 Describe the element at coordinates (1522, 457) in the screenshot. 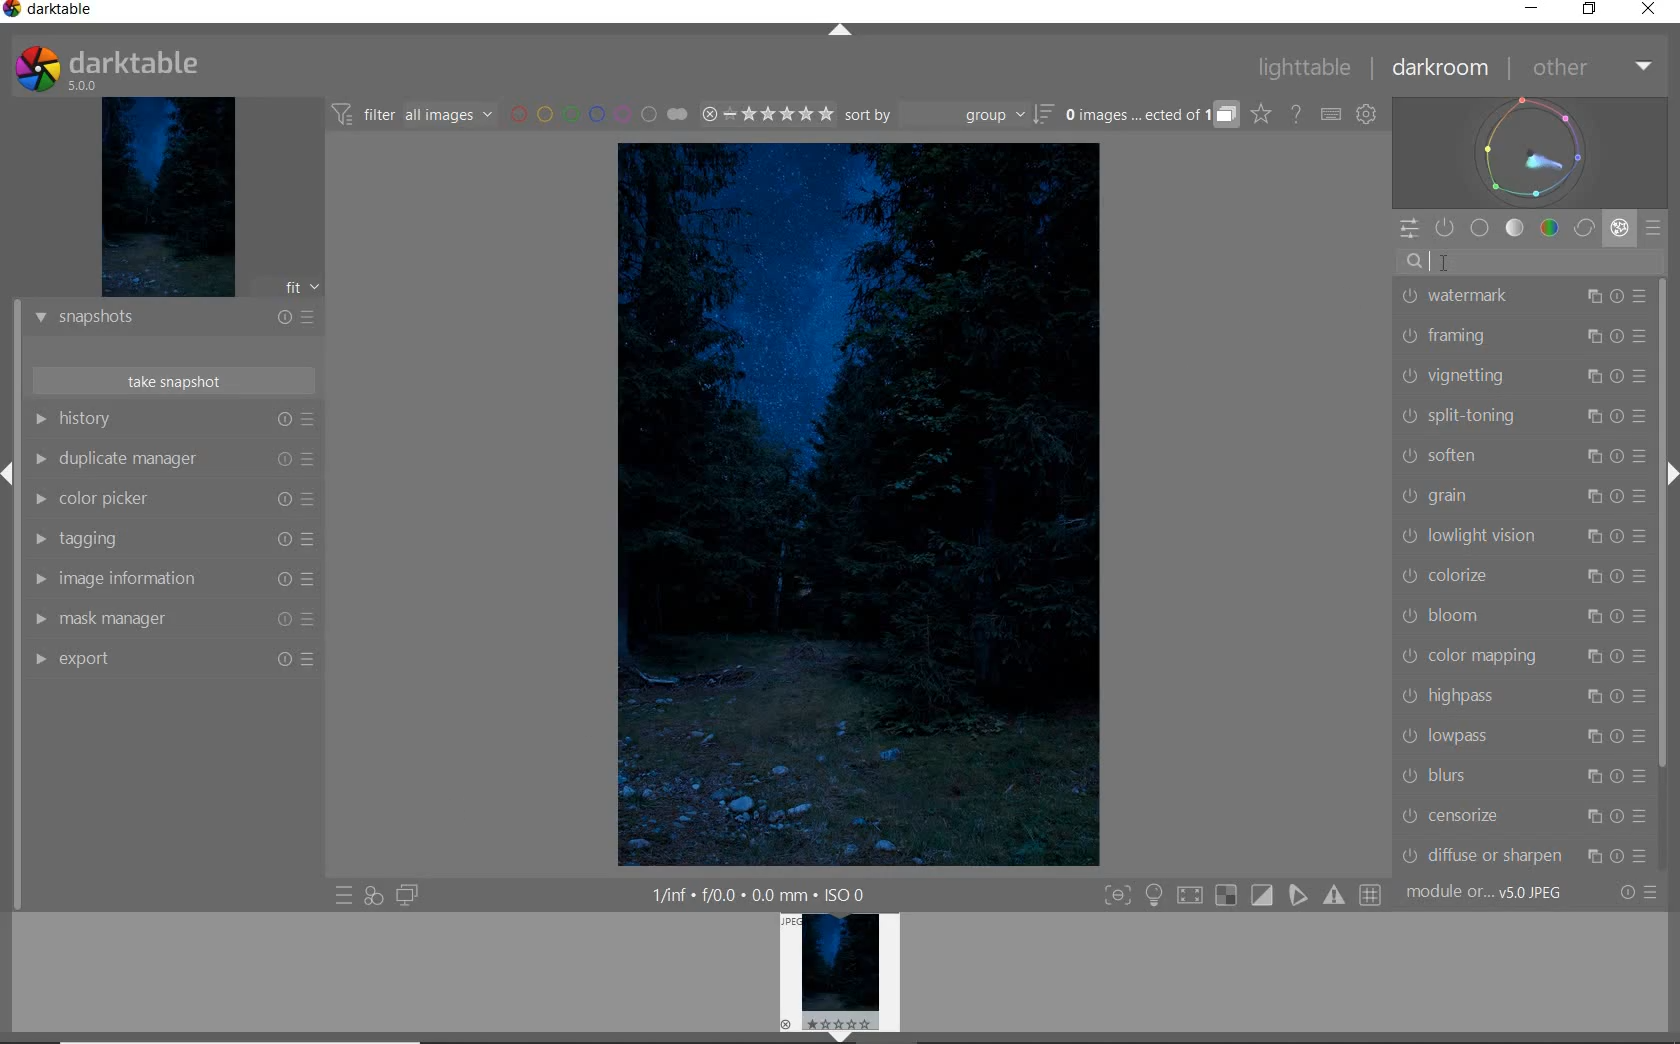

I see `SOFTEN` at that location.